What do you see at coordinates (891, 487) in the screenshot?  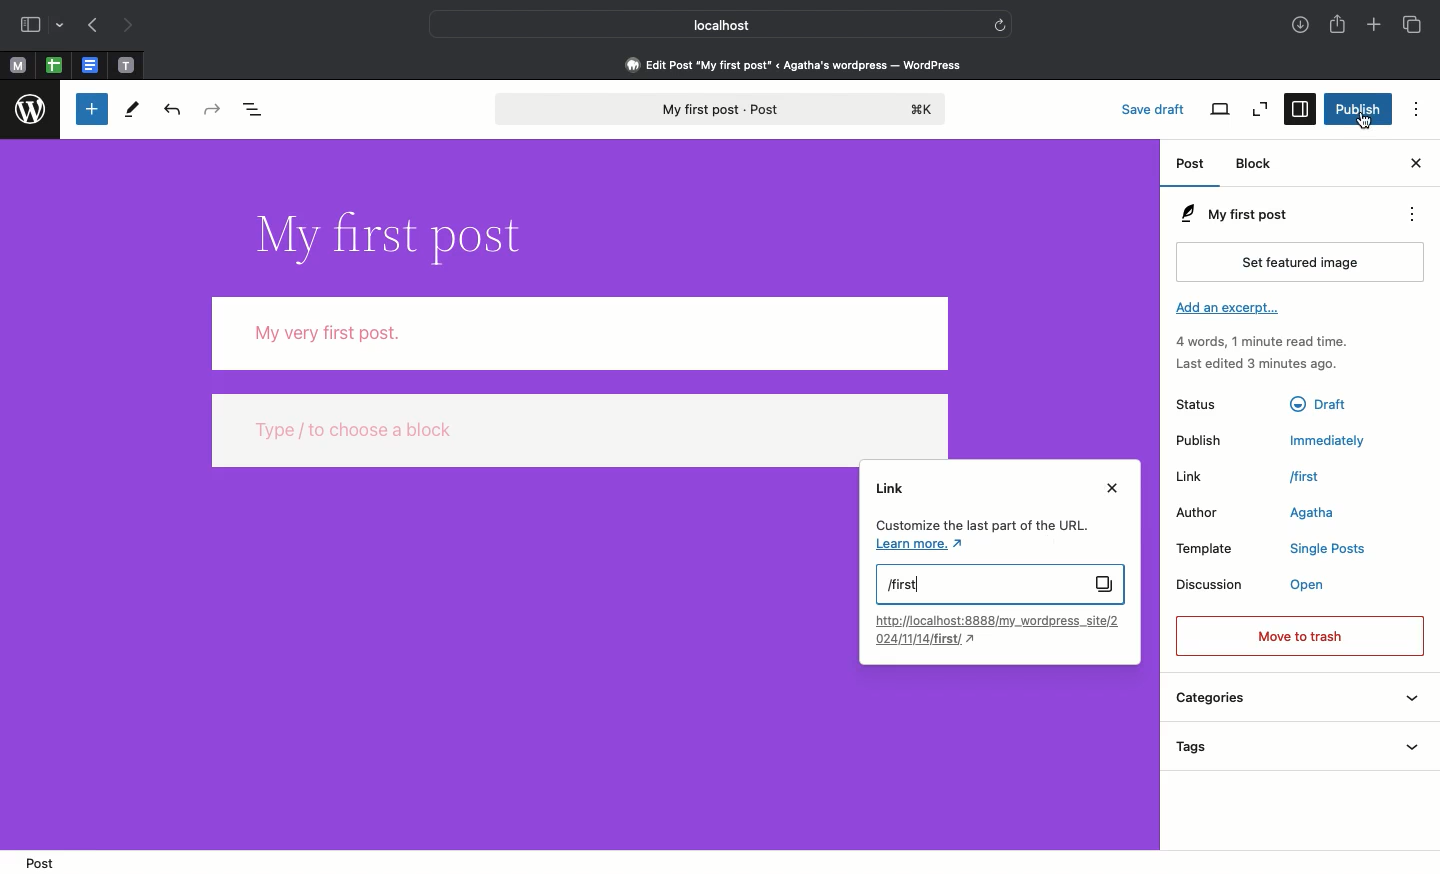 I see `Link` at bounding box center [891, 487].